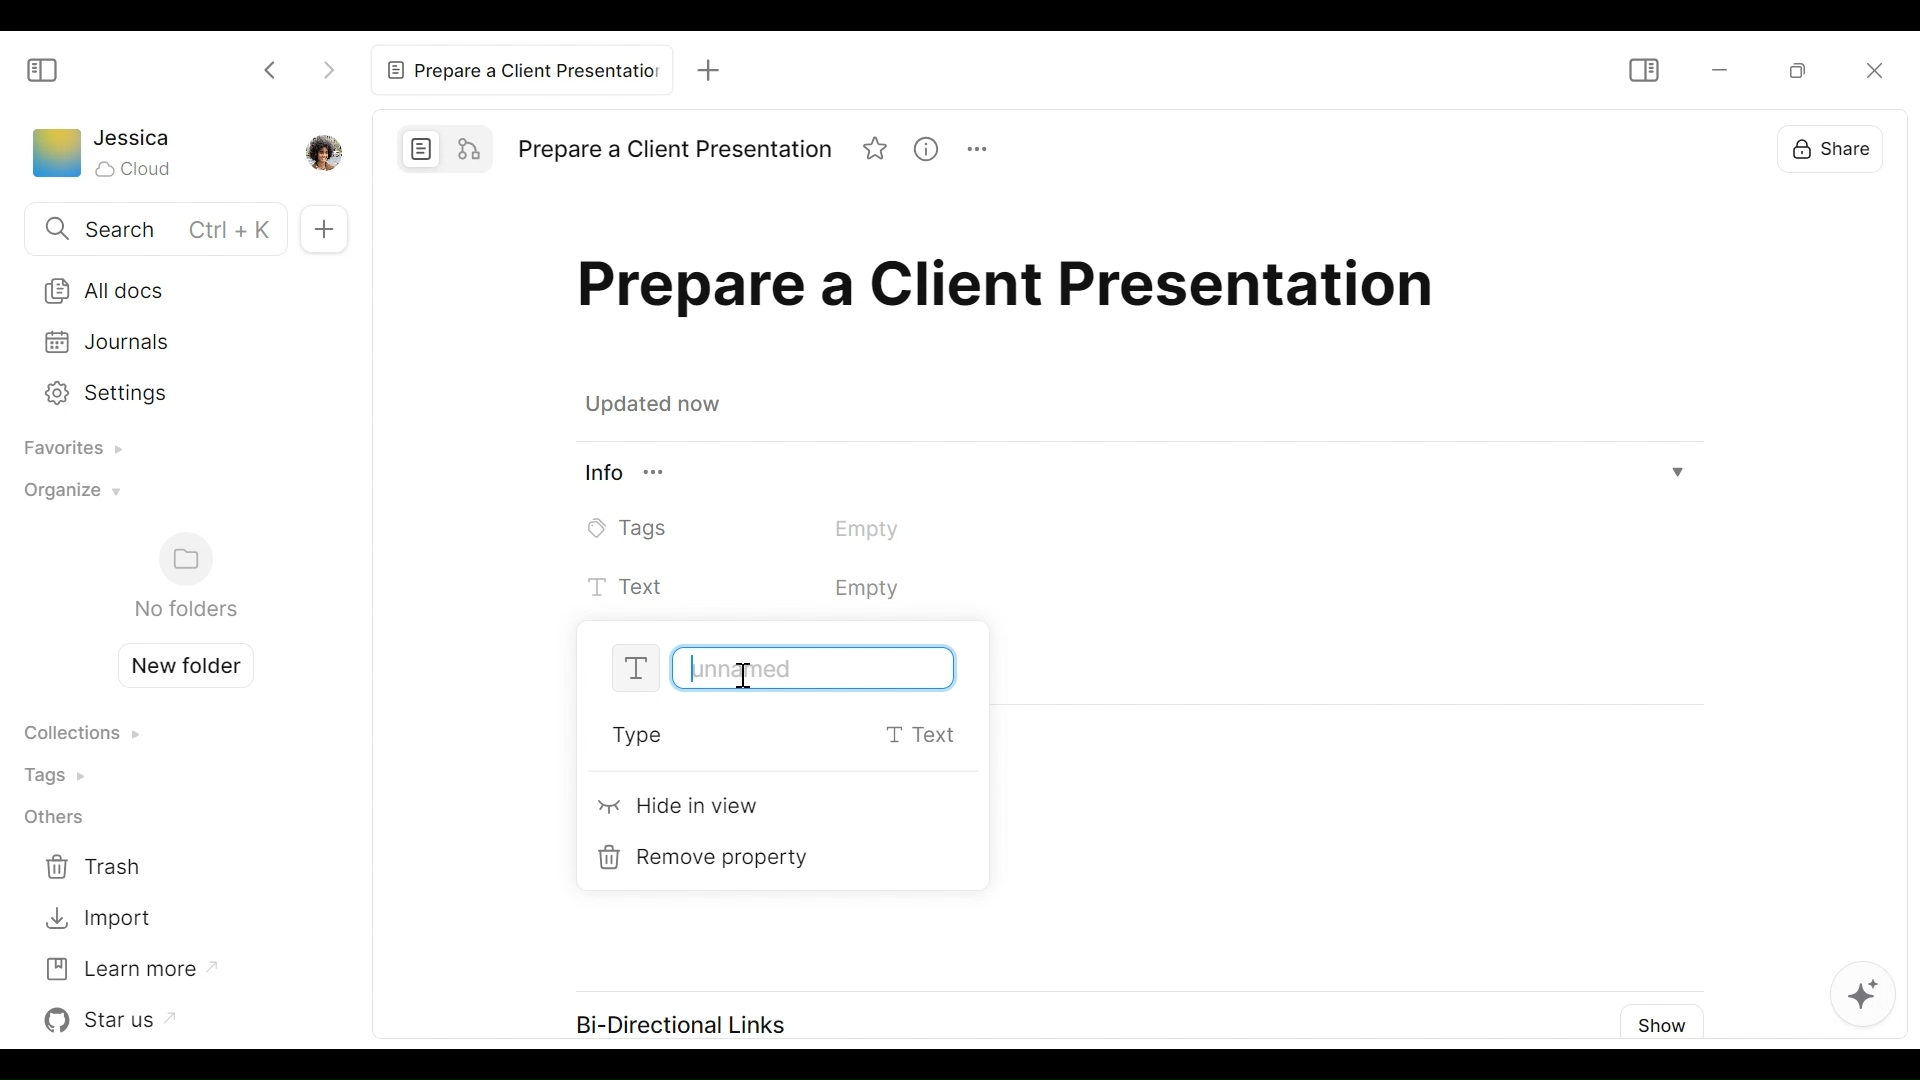 Image resolution: width=1920 pixels, height=1080 pixels. Describe the element at coordinates (43, 69) in the screenshot. I see `Show/Hide Sidebar` at that location.